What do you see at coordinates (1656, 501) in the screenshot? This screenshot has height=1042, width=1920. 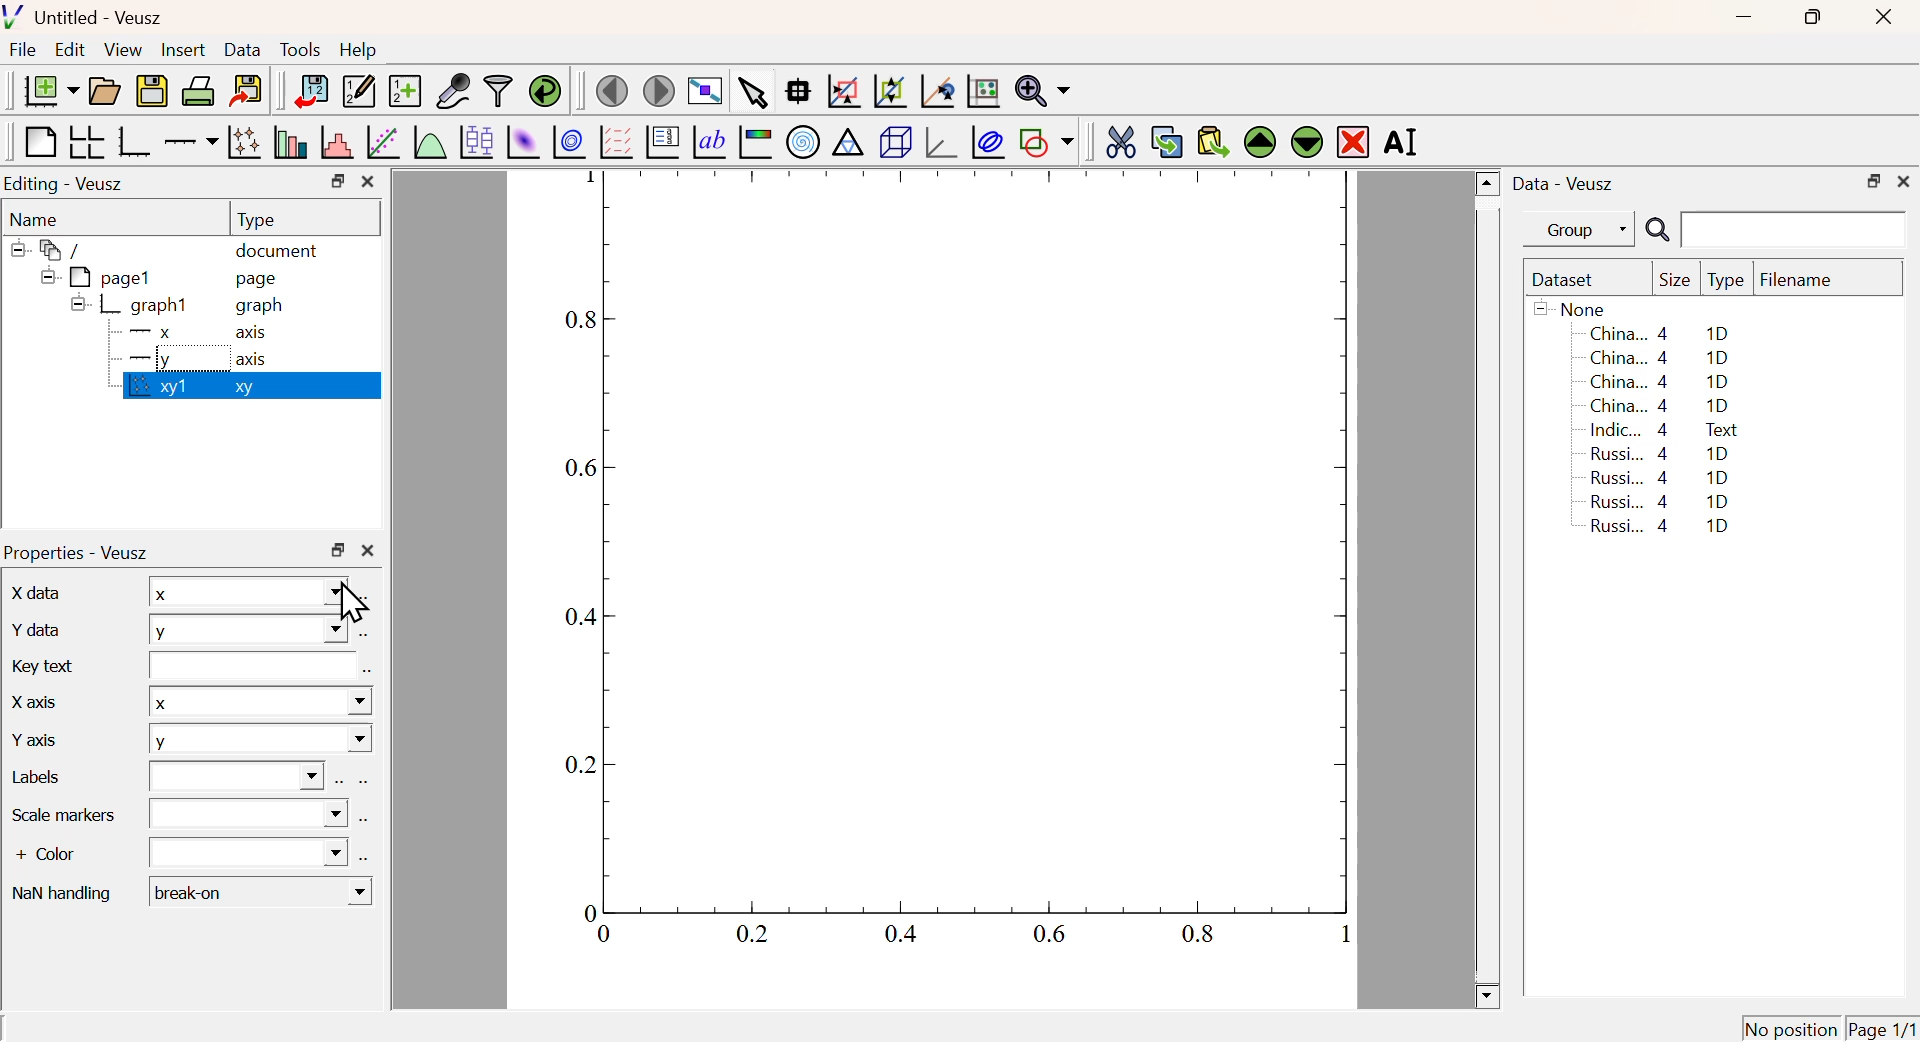 I see `Russi... 4 1D` at bounding box center [1656, 501].